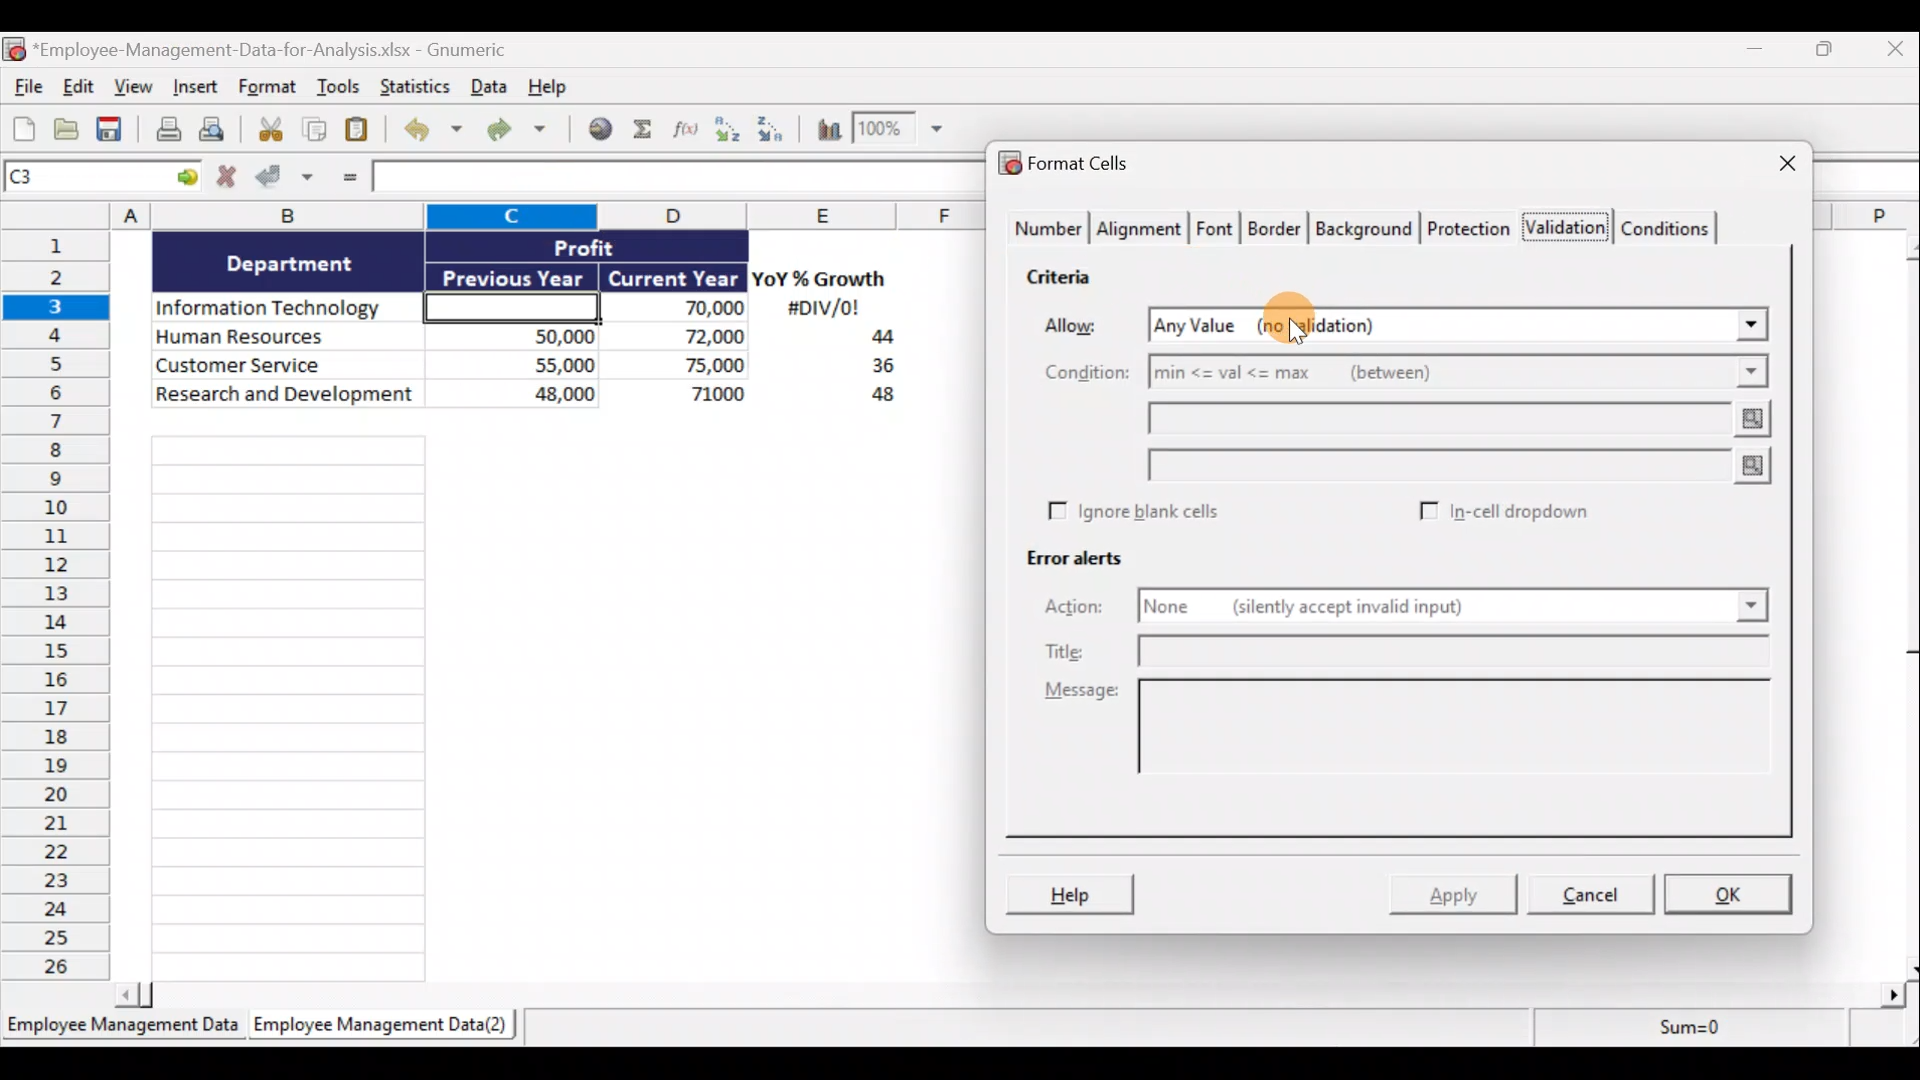 The image size is (1920, 1080). What do you see at coordinates (683, 338) in the screenshot?
I see `72,000` at bounding box center [683, 338].